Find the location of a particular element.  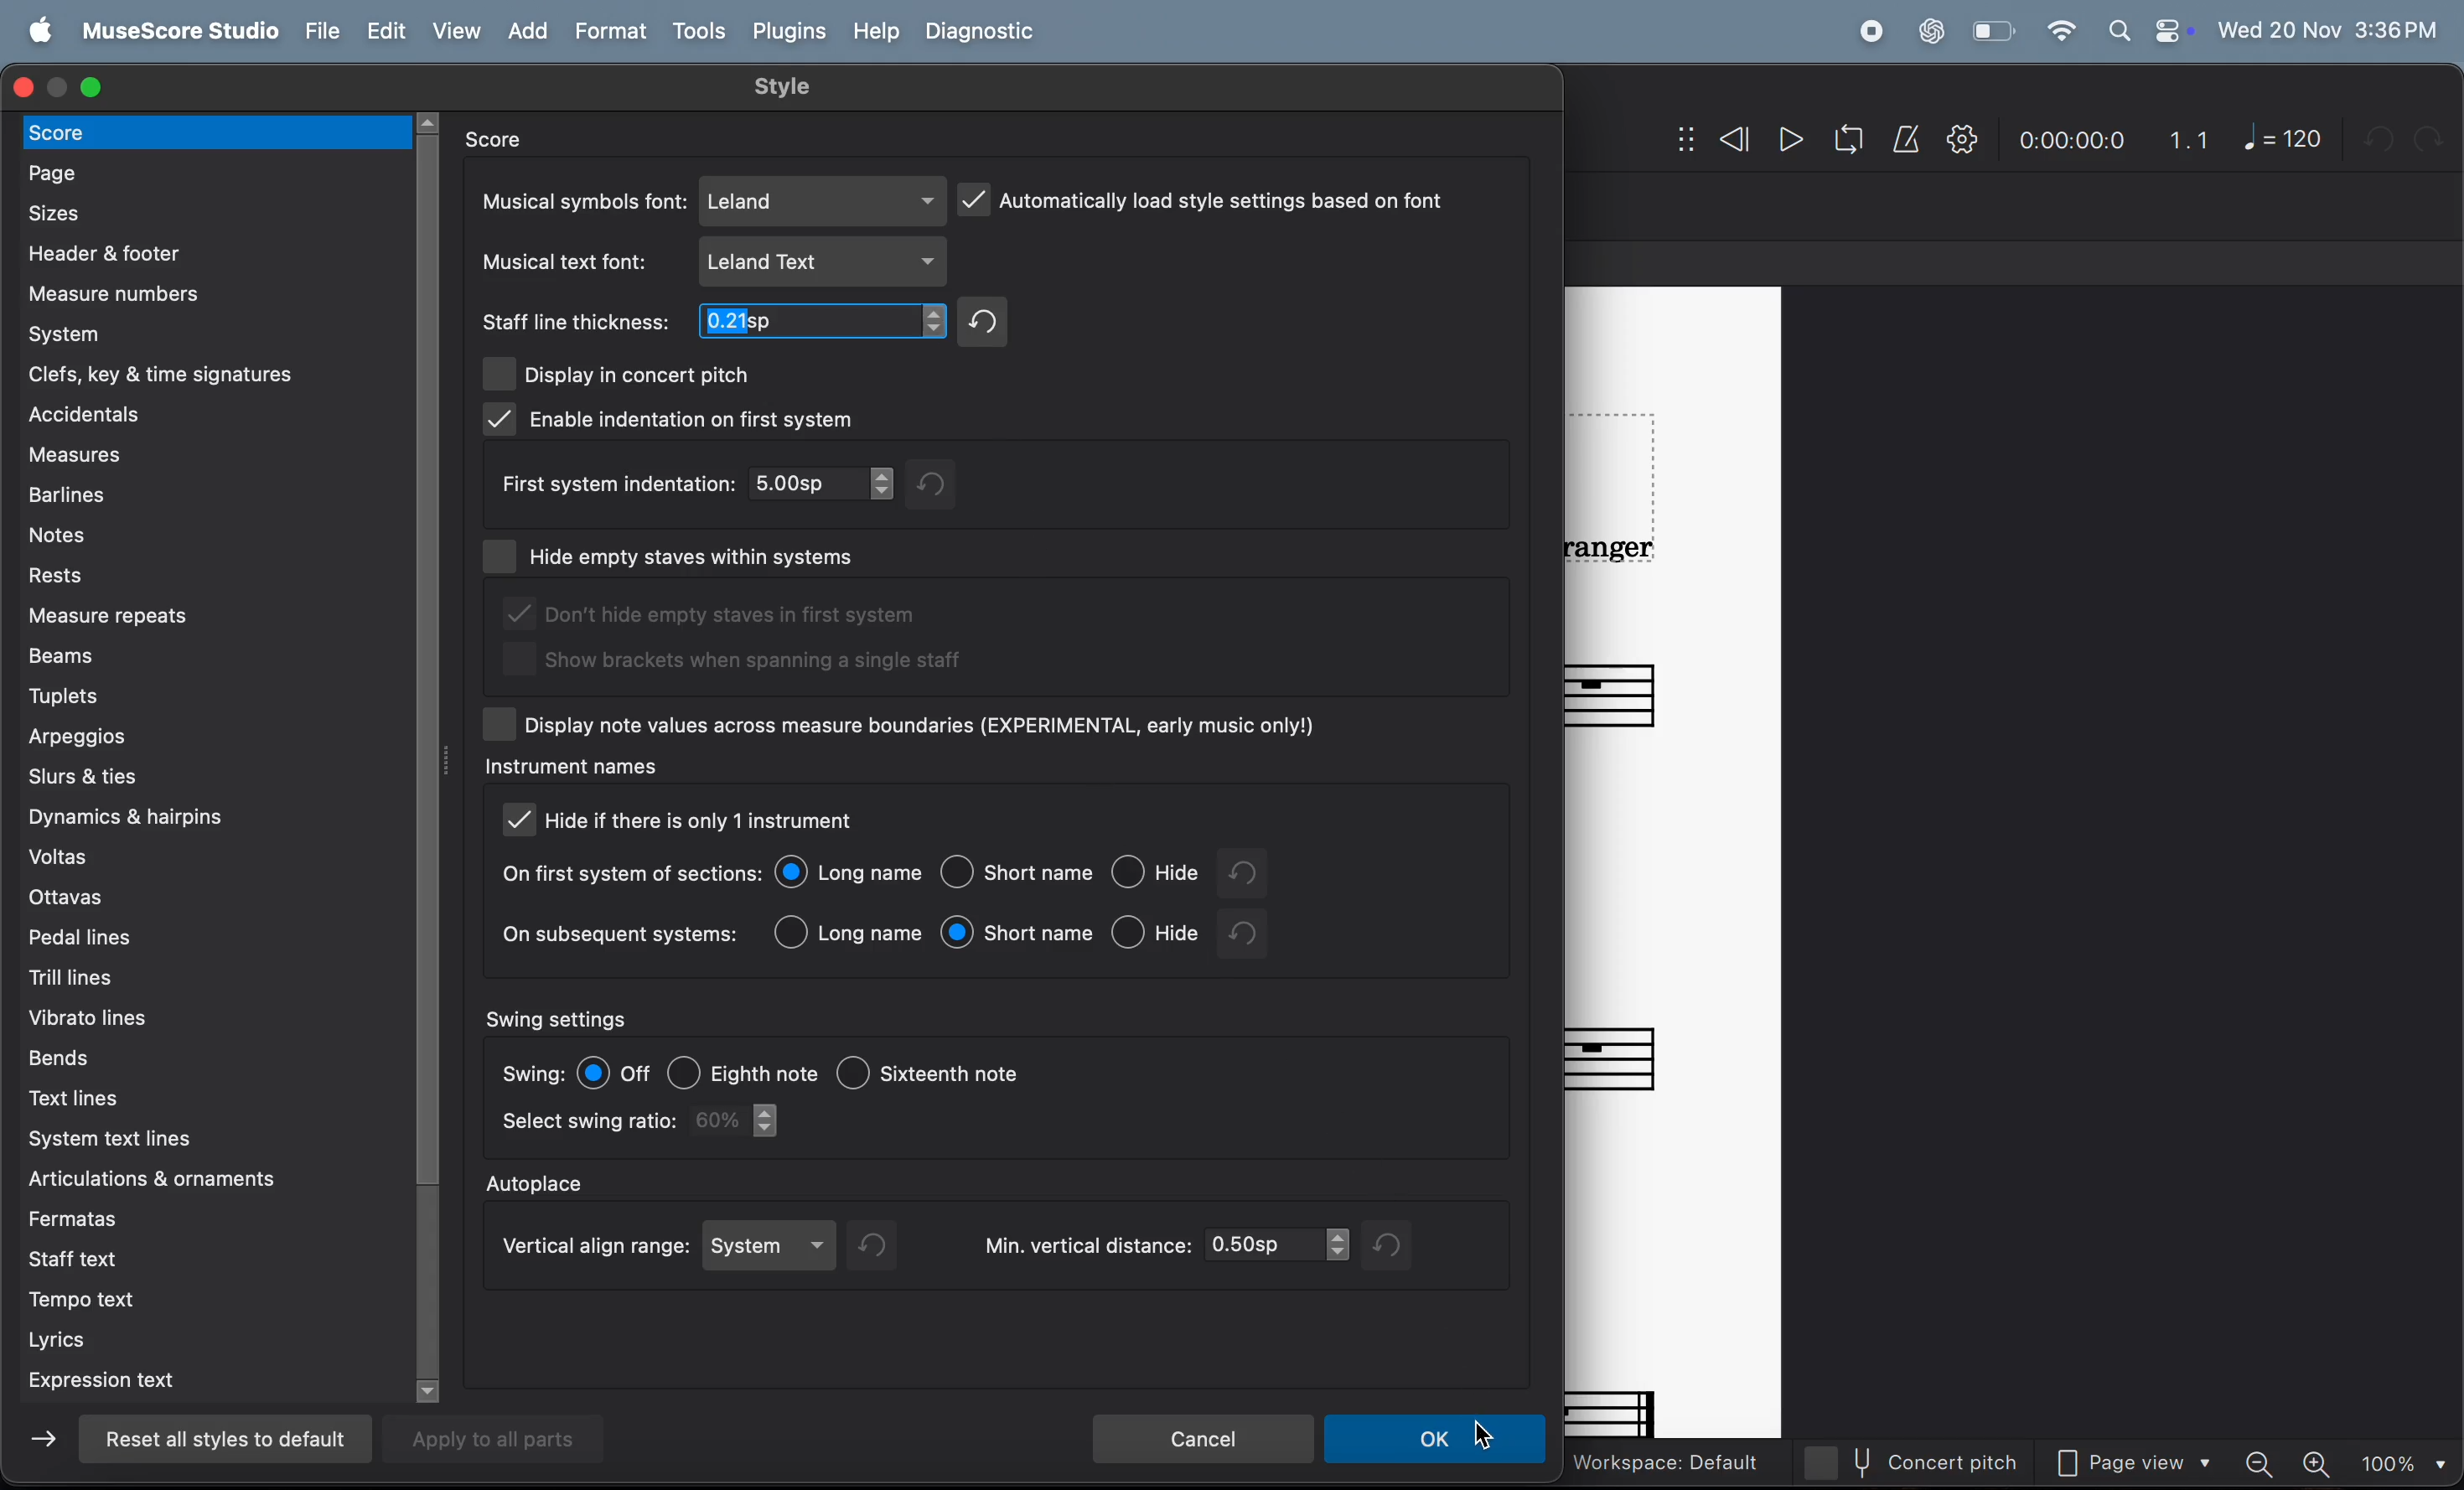

dont hide empty staves per system is located at coordinates (729, 616).